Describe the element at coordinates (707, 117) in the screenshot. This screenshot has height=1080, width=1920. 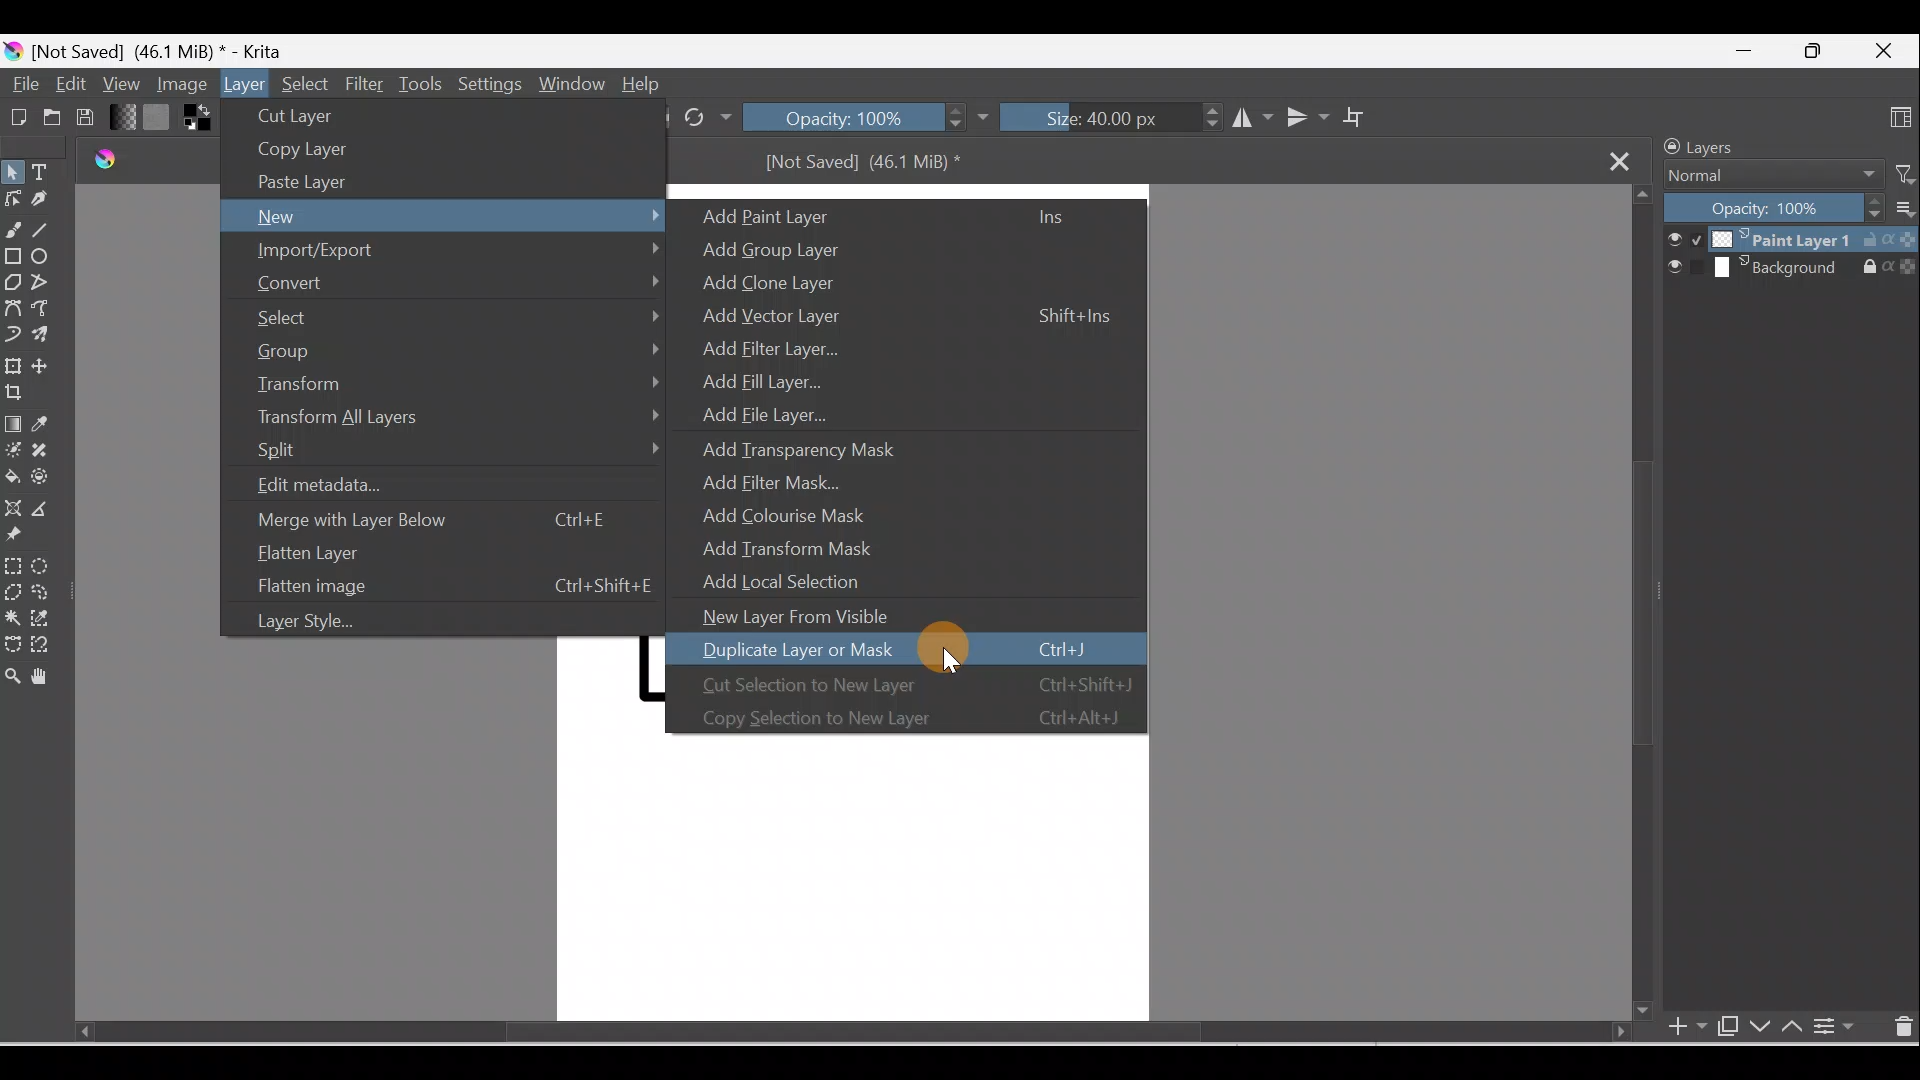
I see `Reload original preset` at that location.